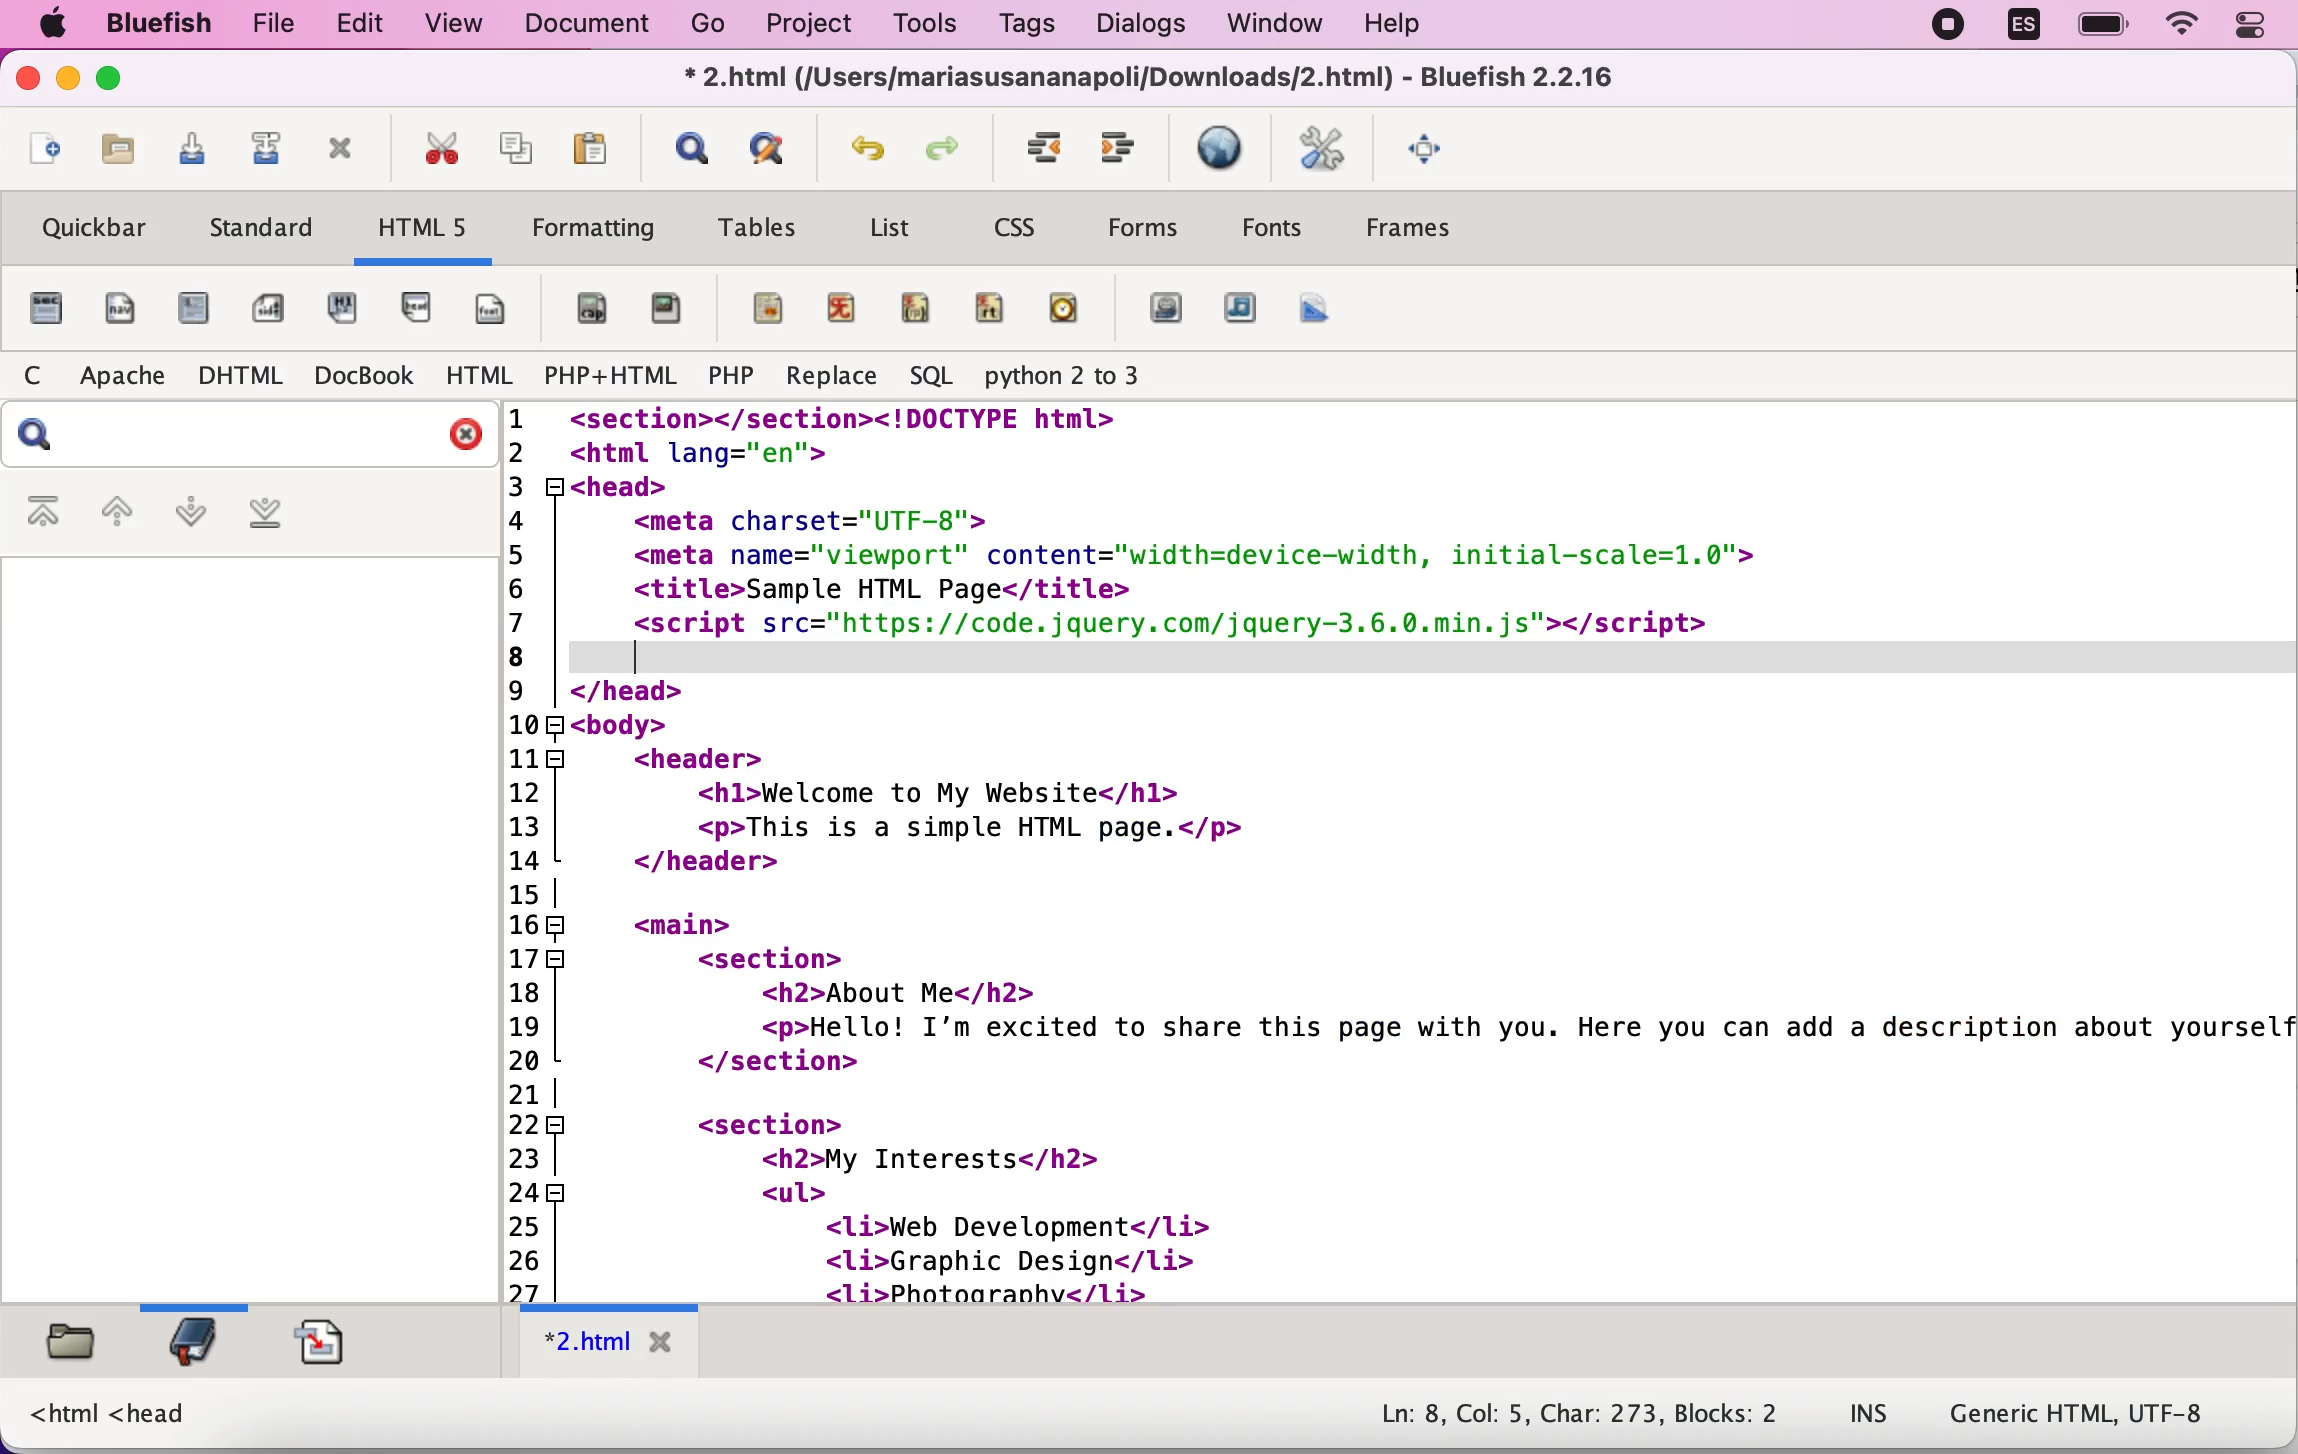  Describe the element at coordinates (45, 309) in the screenshot. I see `file` at that location.